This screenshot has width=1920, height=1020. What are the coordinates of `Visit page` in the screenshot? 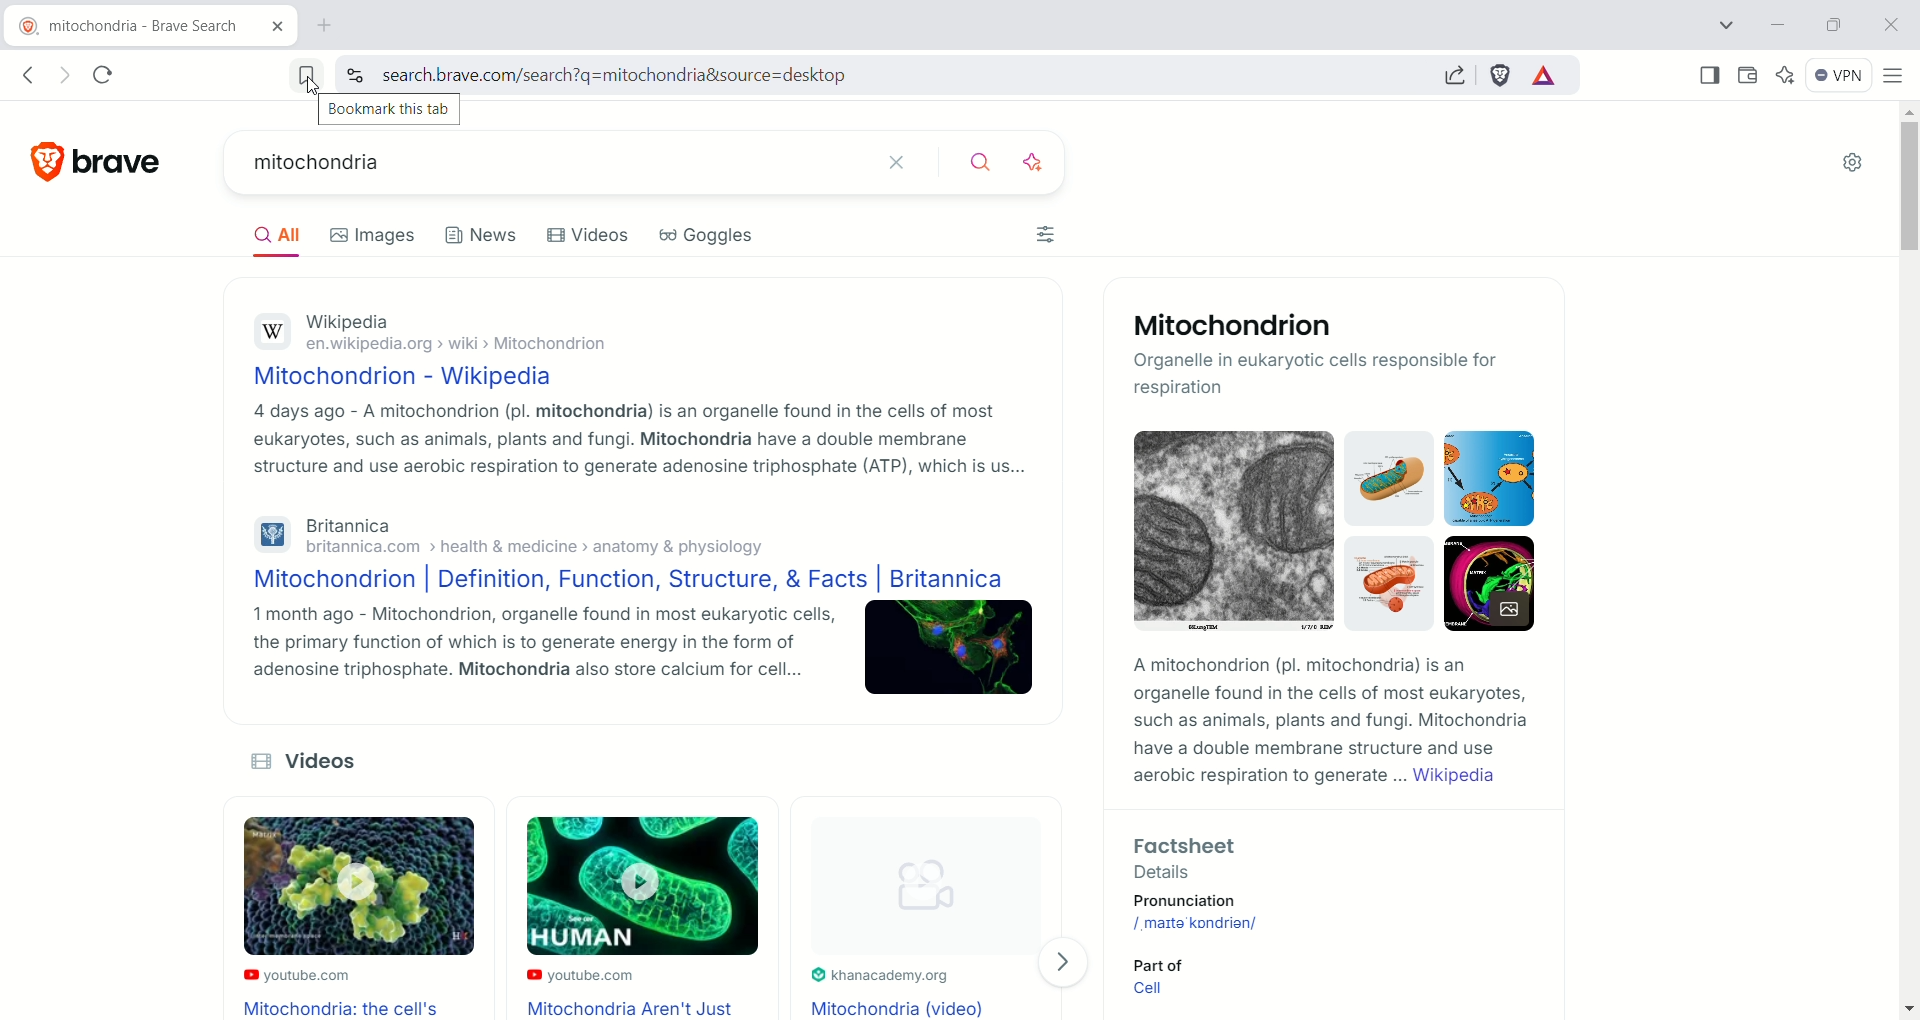 It's located at (1069, 962).